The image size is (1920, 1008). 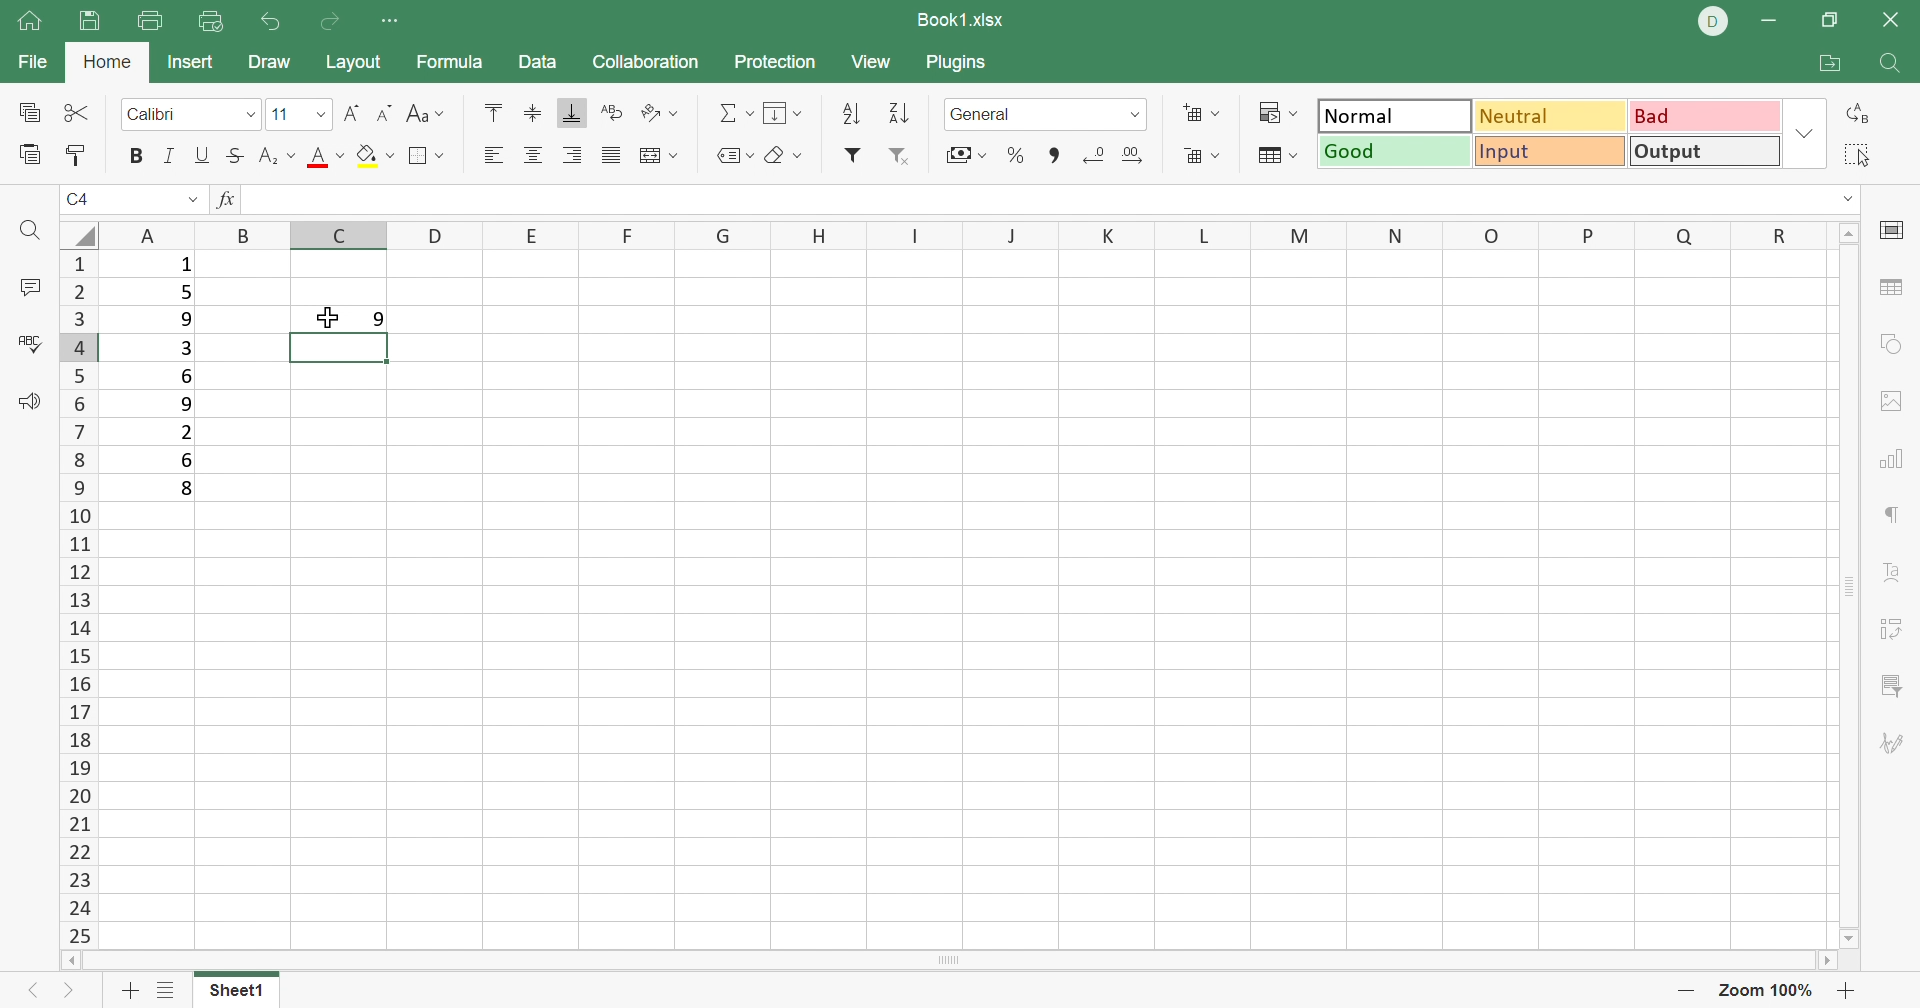 What do you see at coordinates (1280, 112) in the screenshot?
I see `Conditional formatting` at bounding box center [1280, 112].